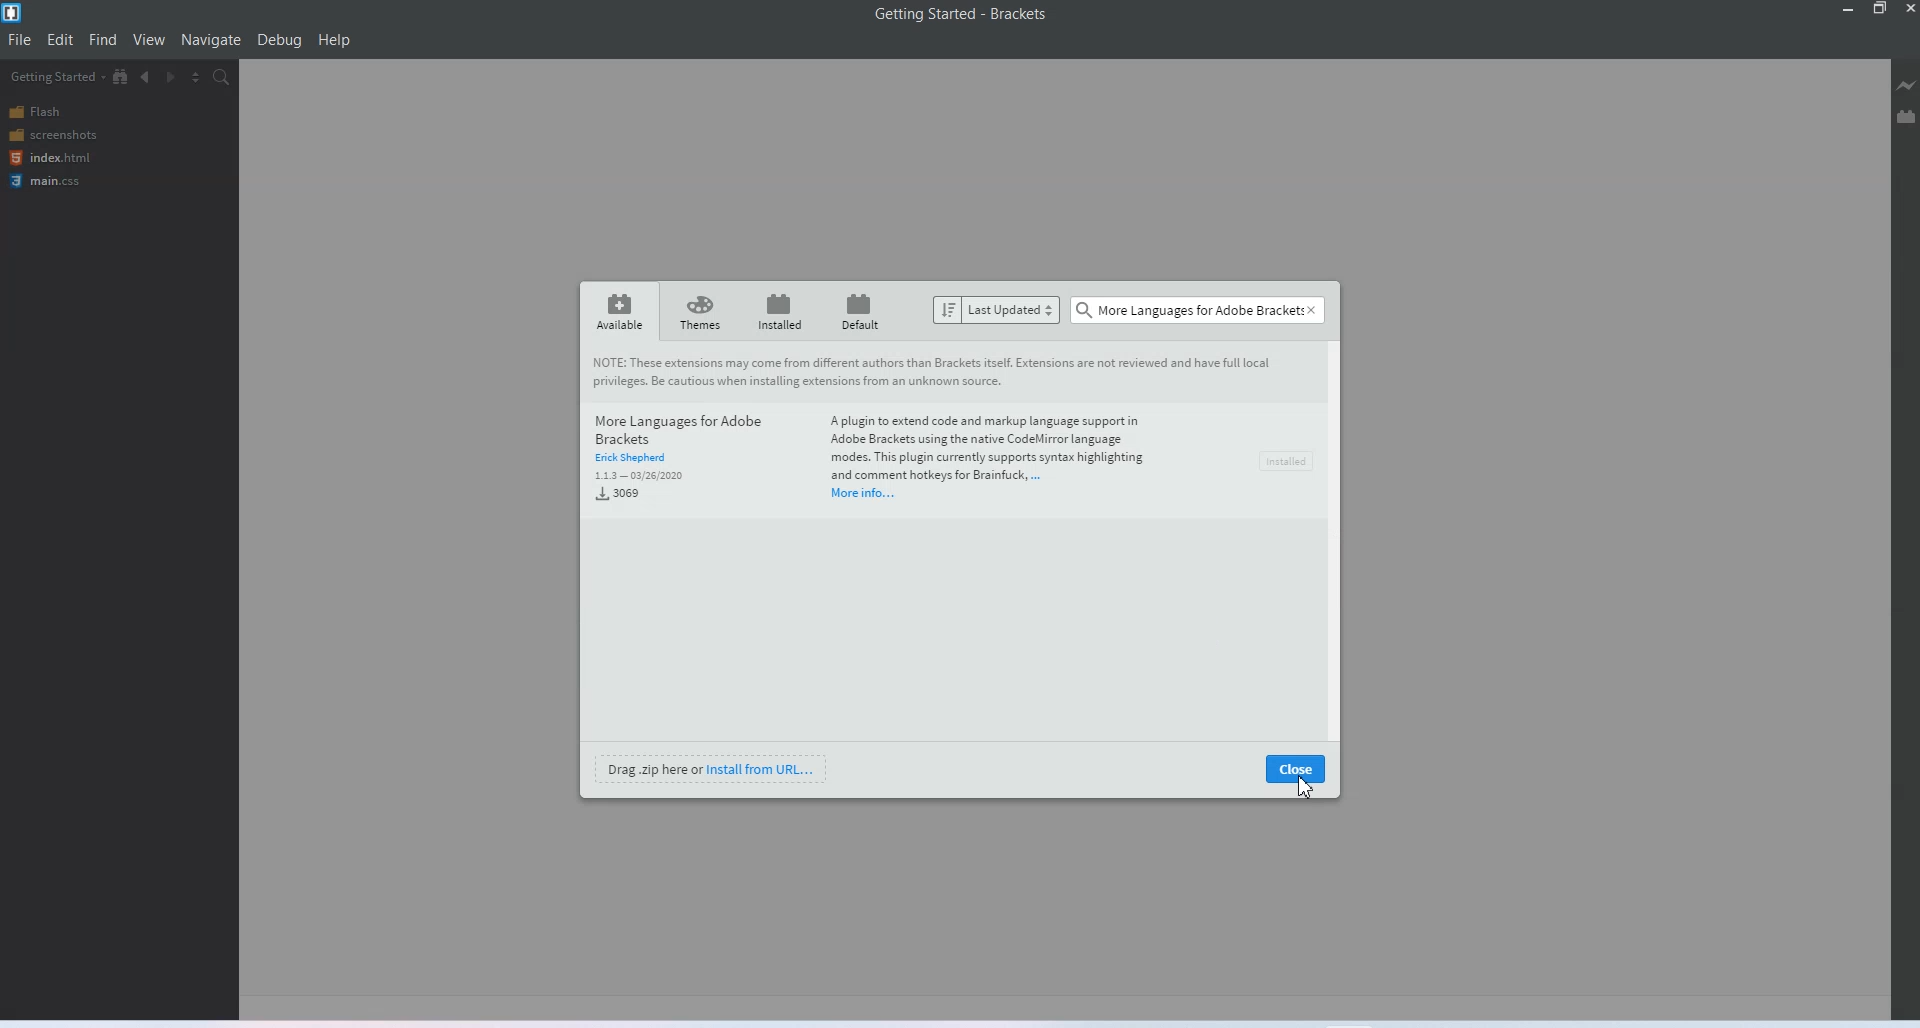  I want to click on Available, so click(621, 311).